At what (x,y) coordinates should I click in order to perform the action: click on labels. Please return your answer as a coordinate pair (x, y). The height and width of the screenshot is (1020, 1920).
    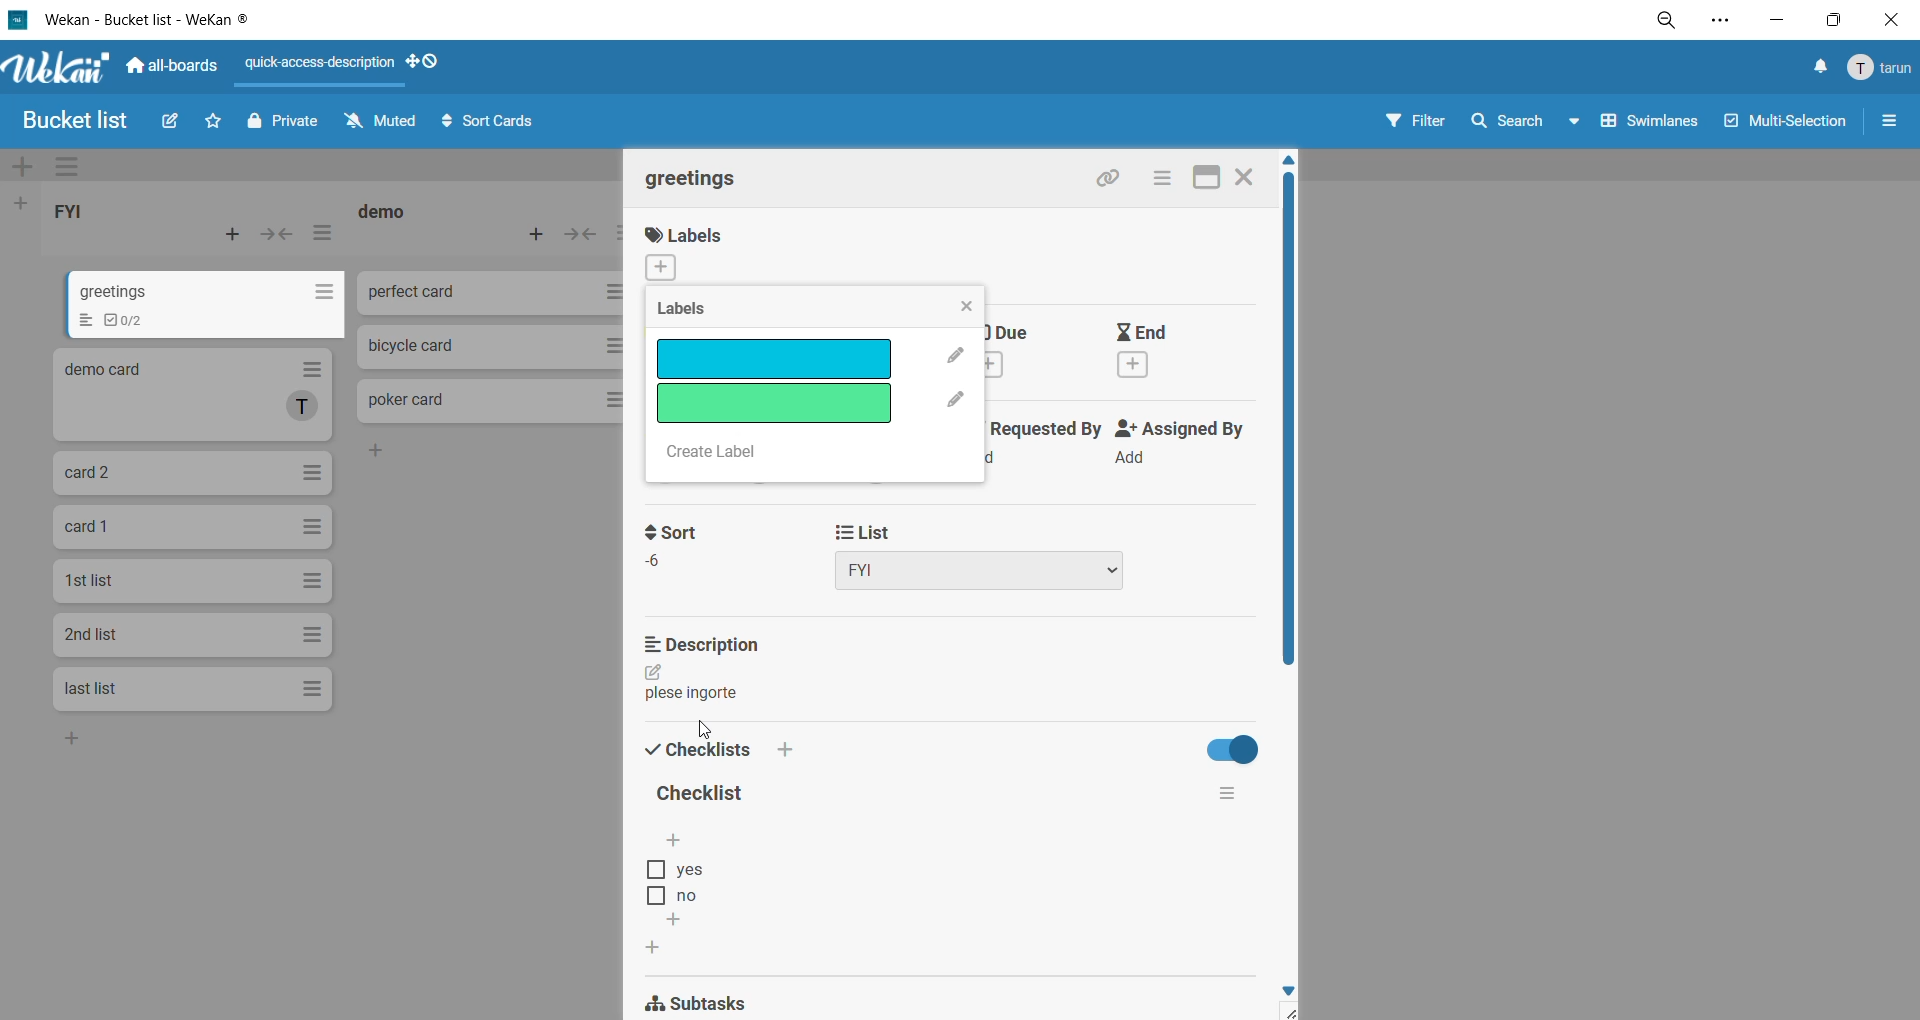
    Looking at the image, I should click on (683, 252).